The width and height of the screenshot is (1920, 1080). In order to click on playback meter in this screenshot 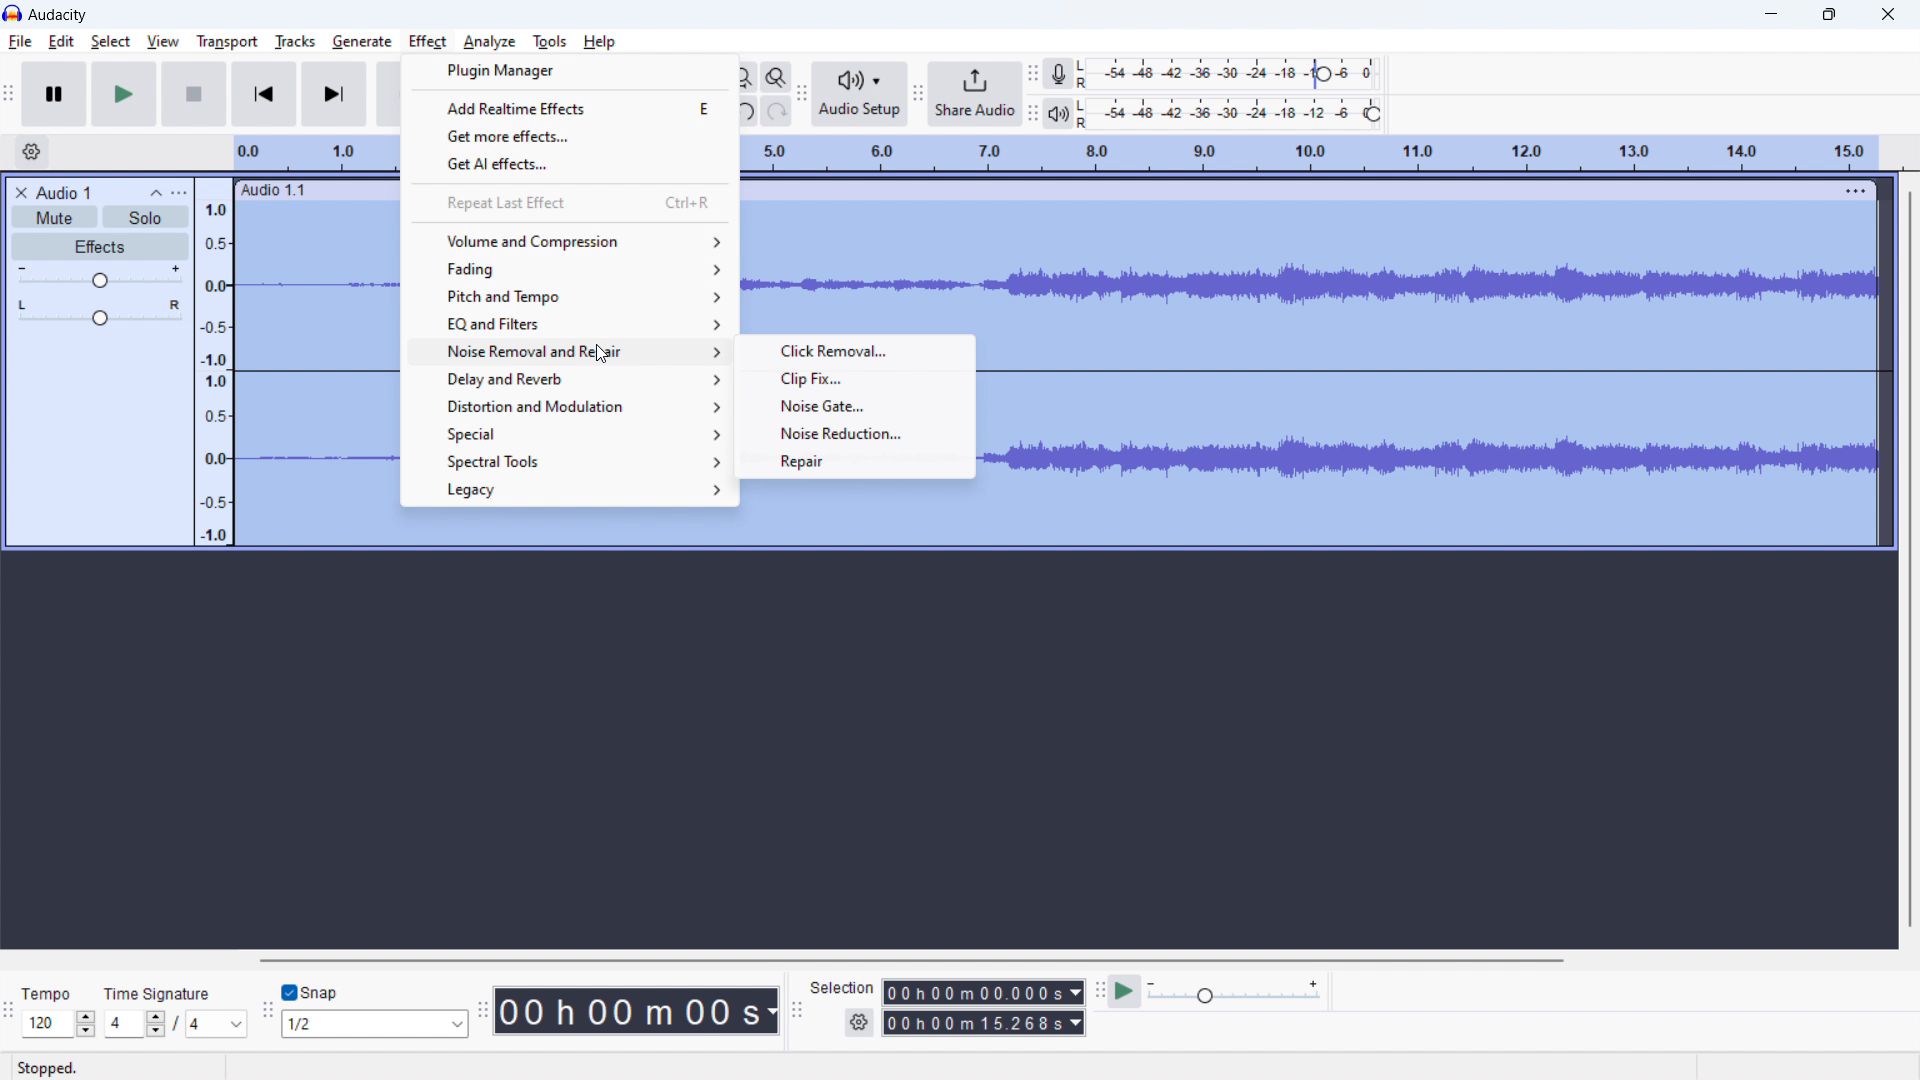, I will do `click(1236, 992)`.